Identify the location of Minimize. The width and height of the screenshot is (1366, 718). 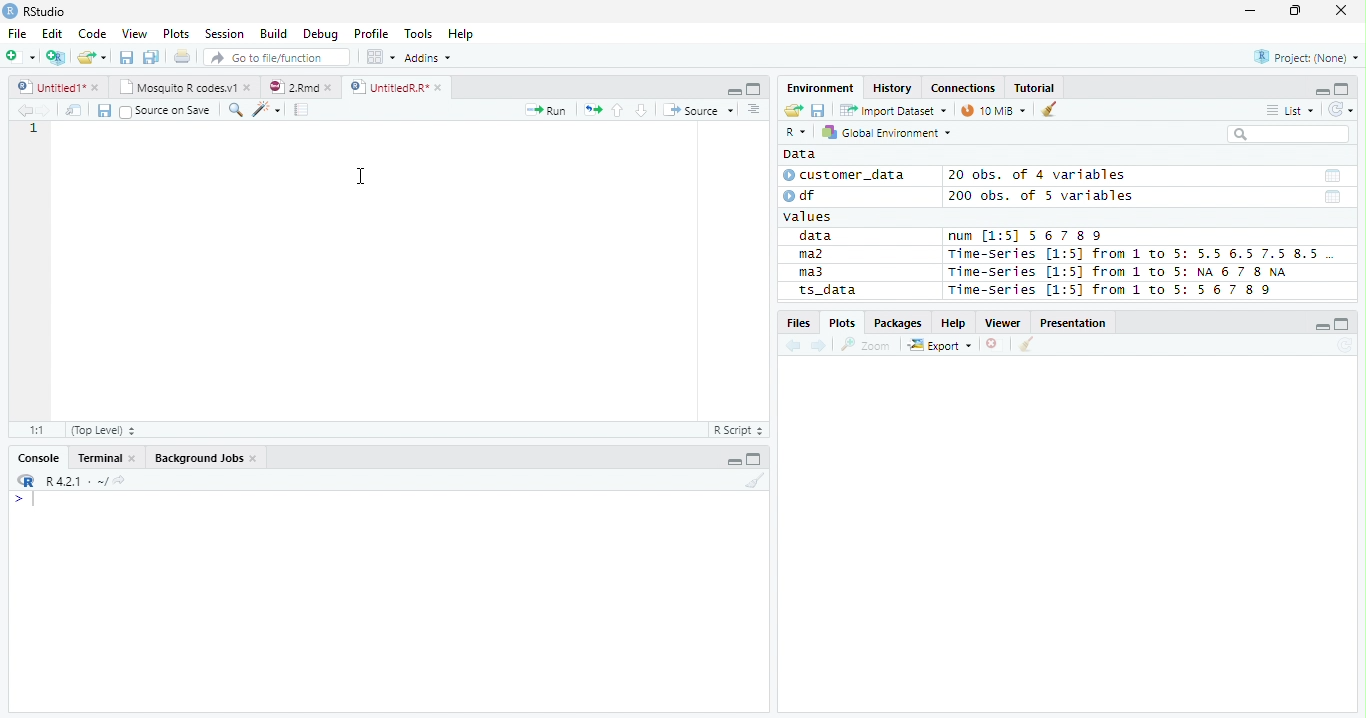
(1249, 13).